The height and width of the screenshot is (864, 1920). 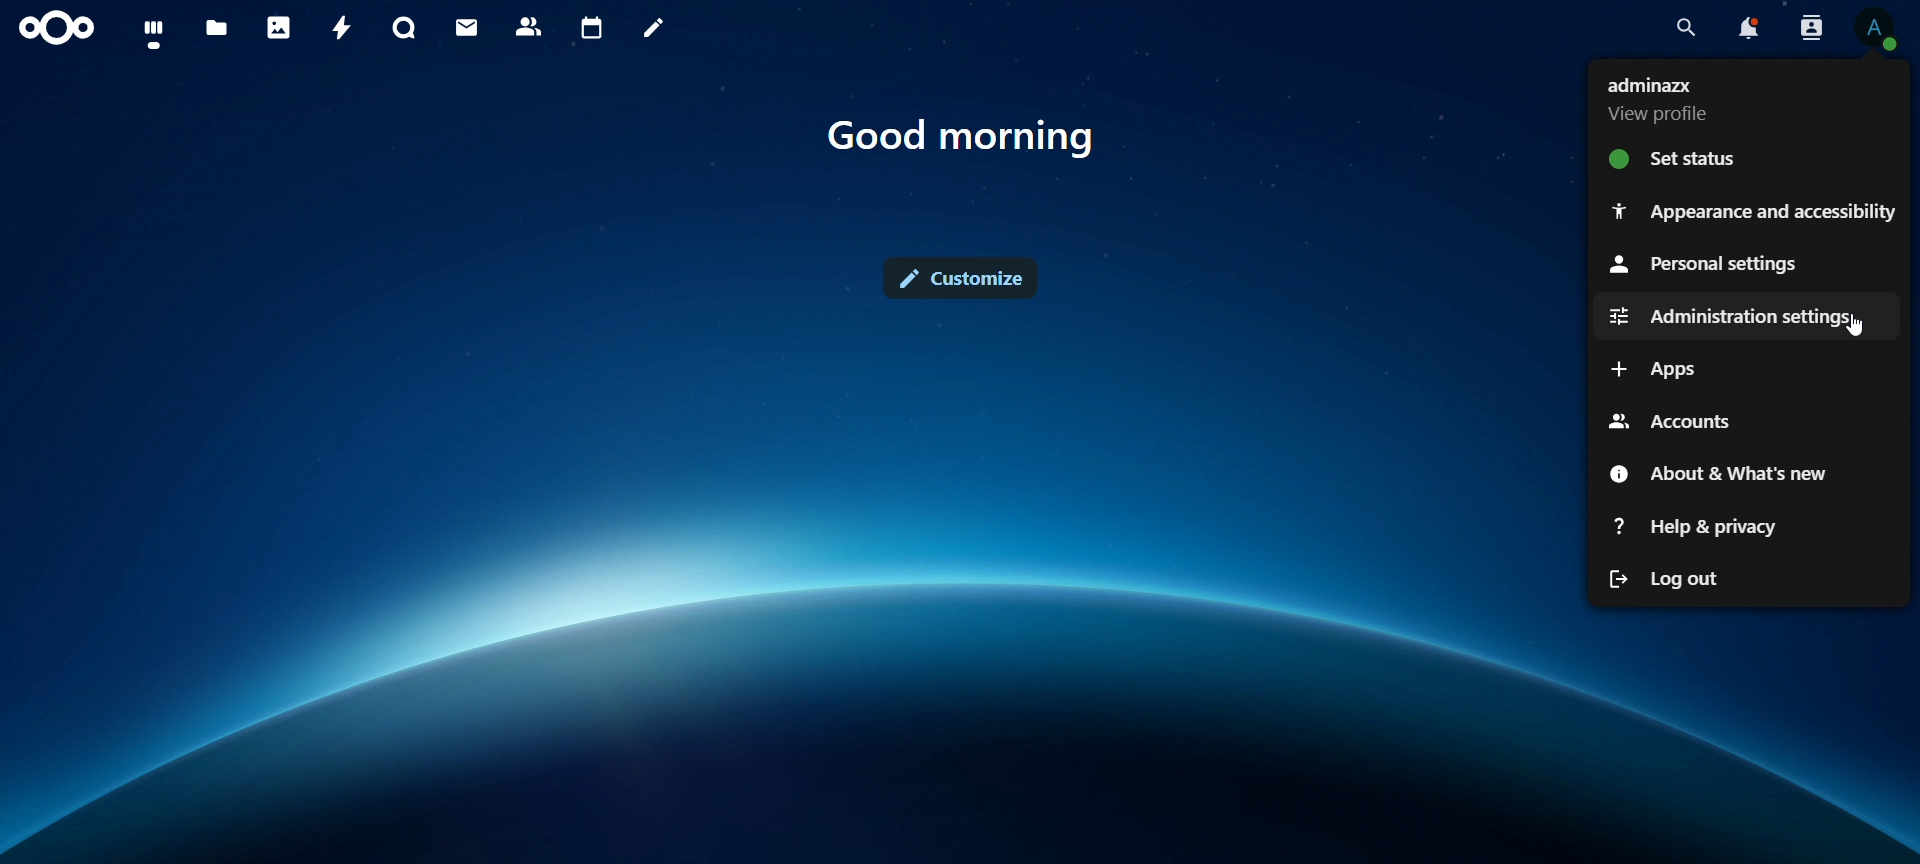 I want to click on apps, so click(x=1648, y=368).